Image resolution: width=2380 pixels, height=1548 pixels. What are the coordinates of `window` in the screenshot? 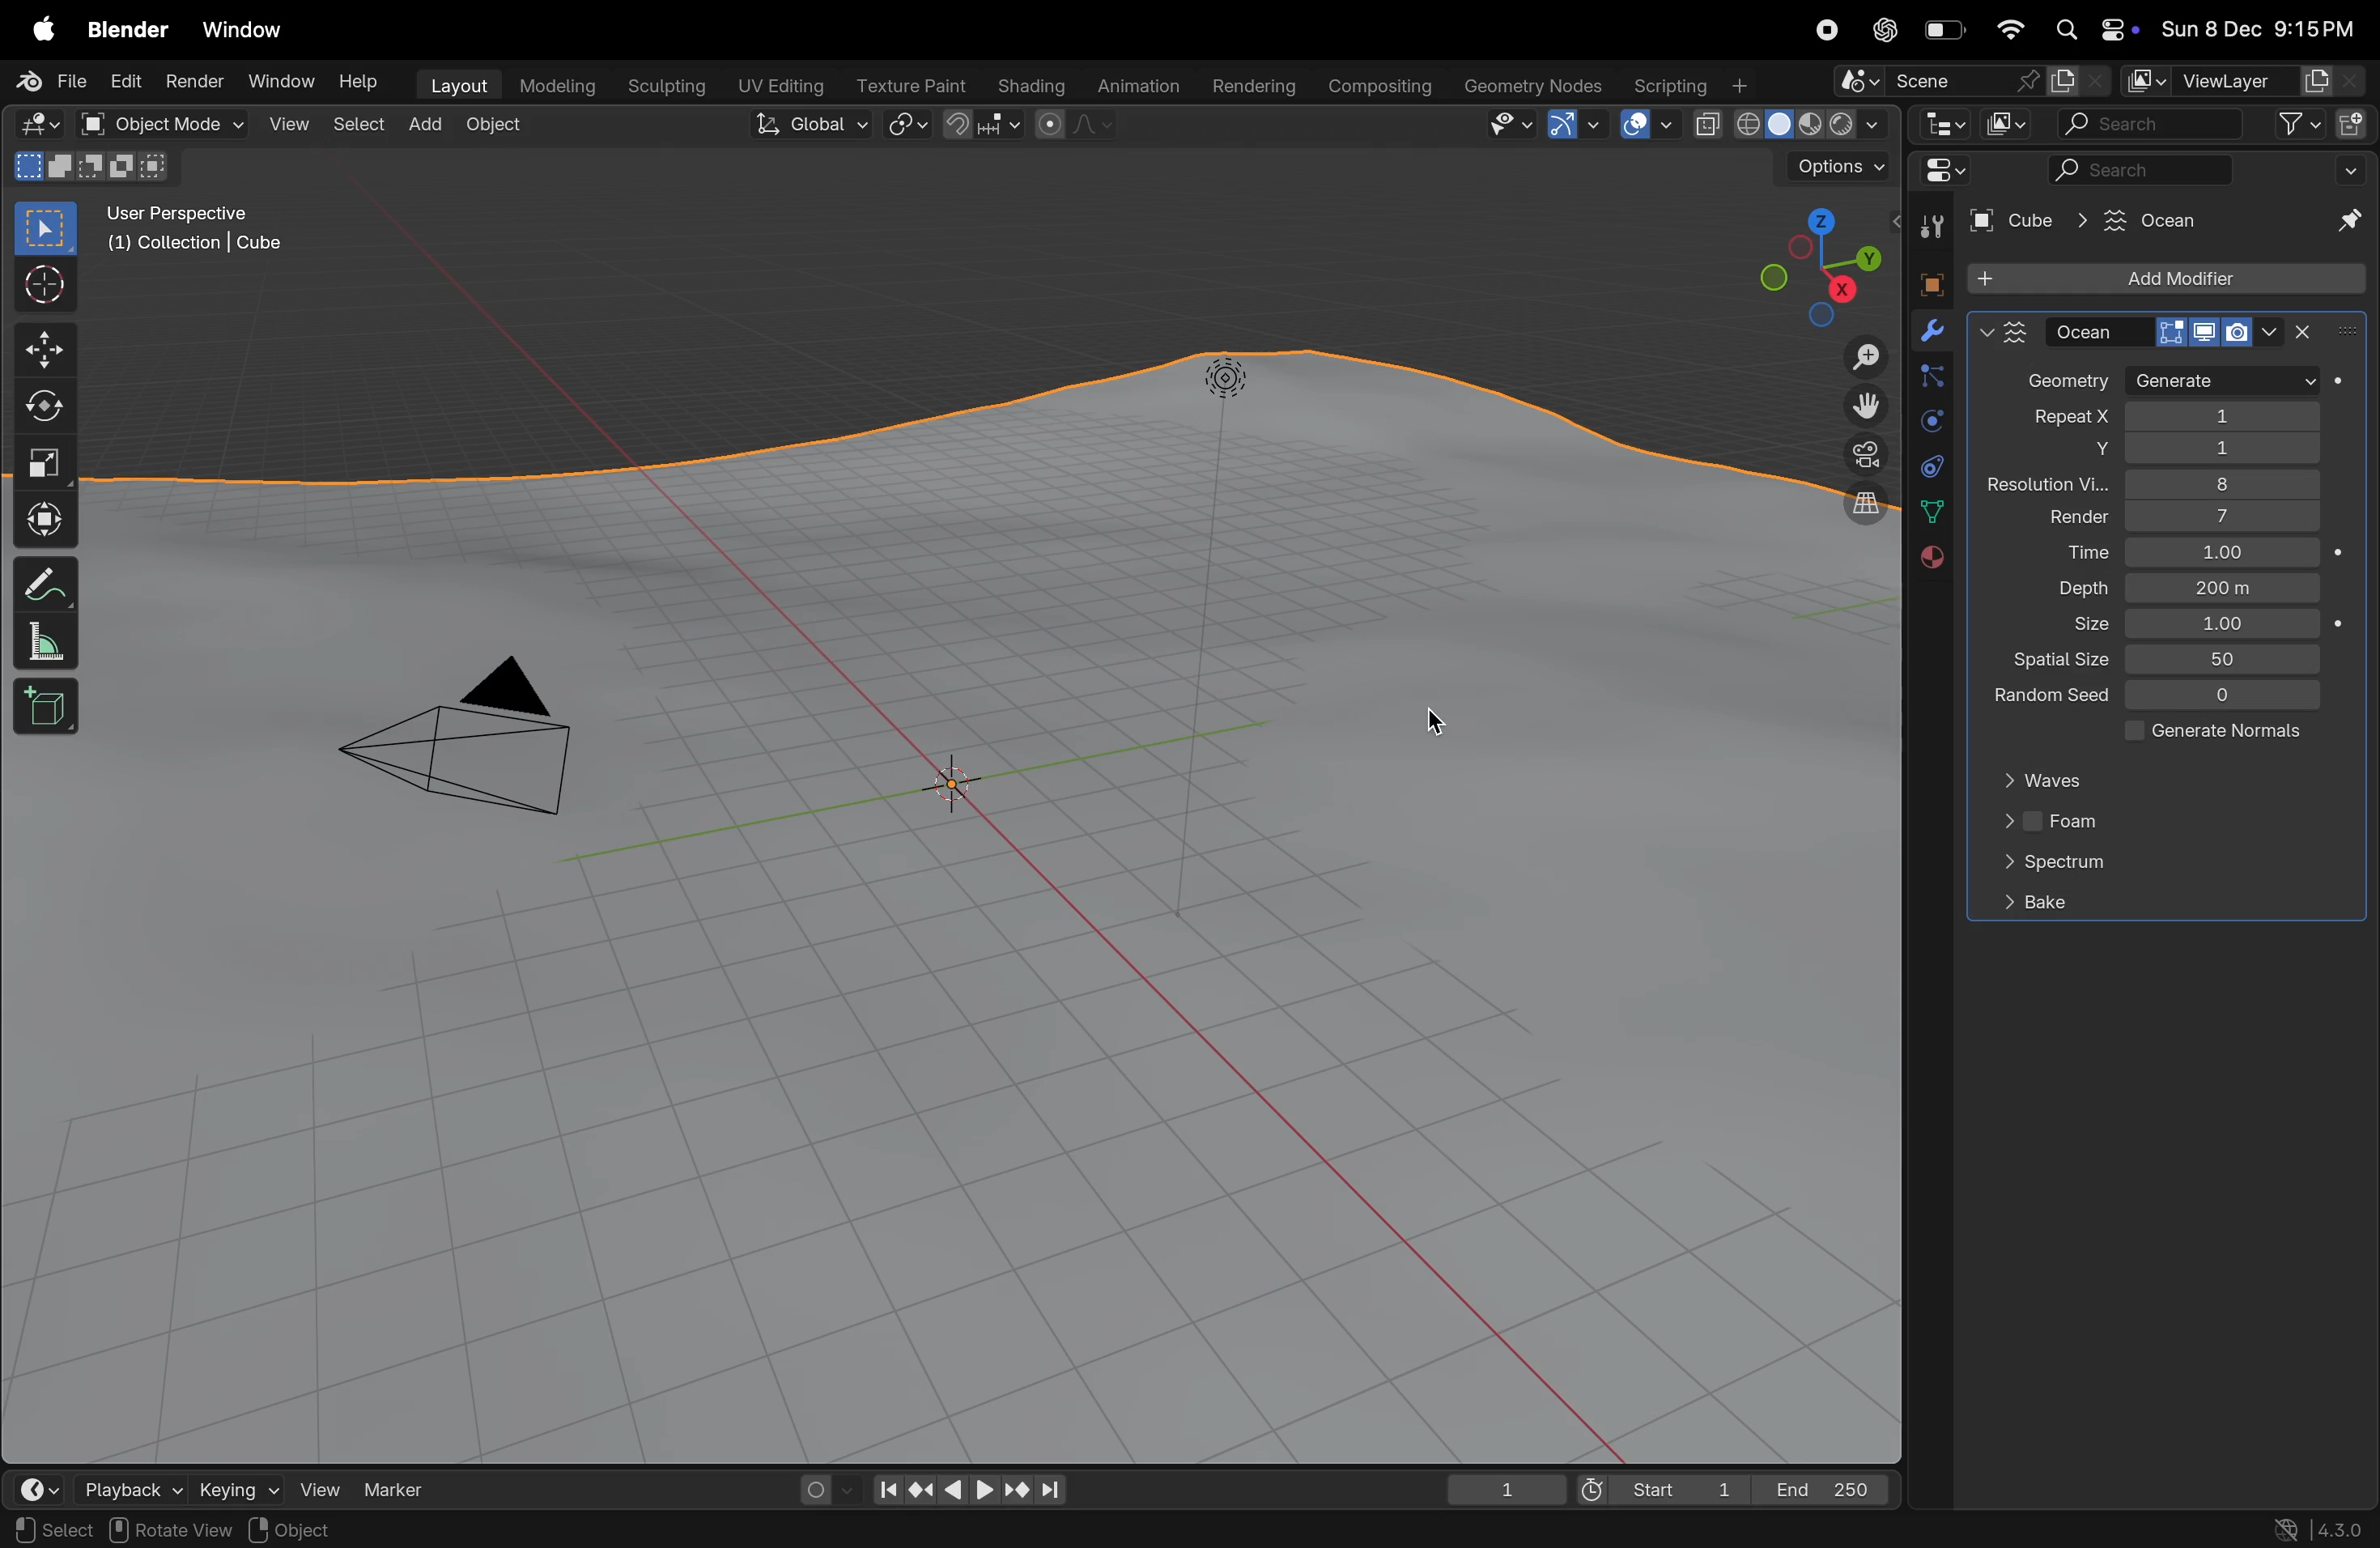 It's located at (277, 81).